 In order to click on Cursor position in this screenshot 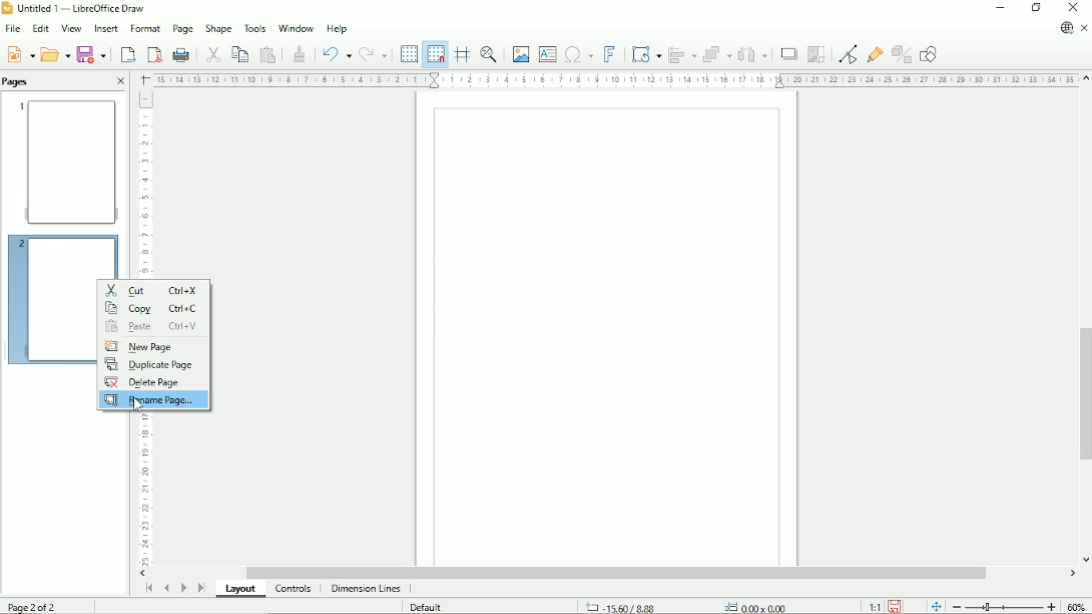, I will do `click(690, 606)`.